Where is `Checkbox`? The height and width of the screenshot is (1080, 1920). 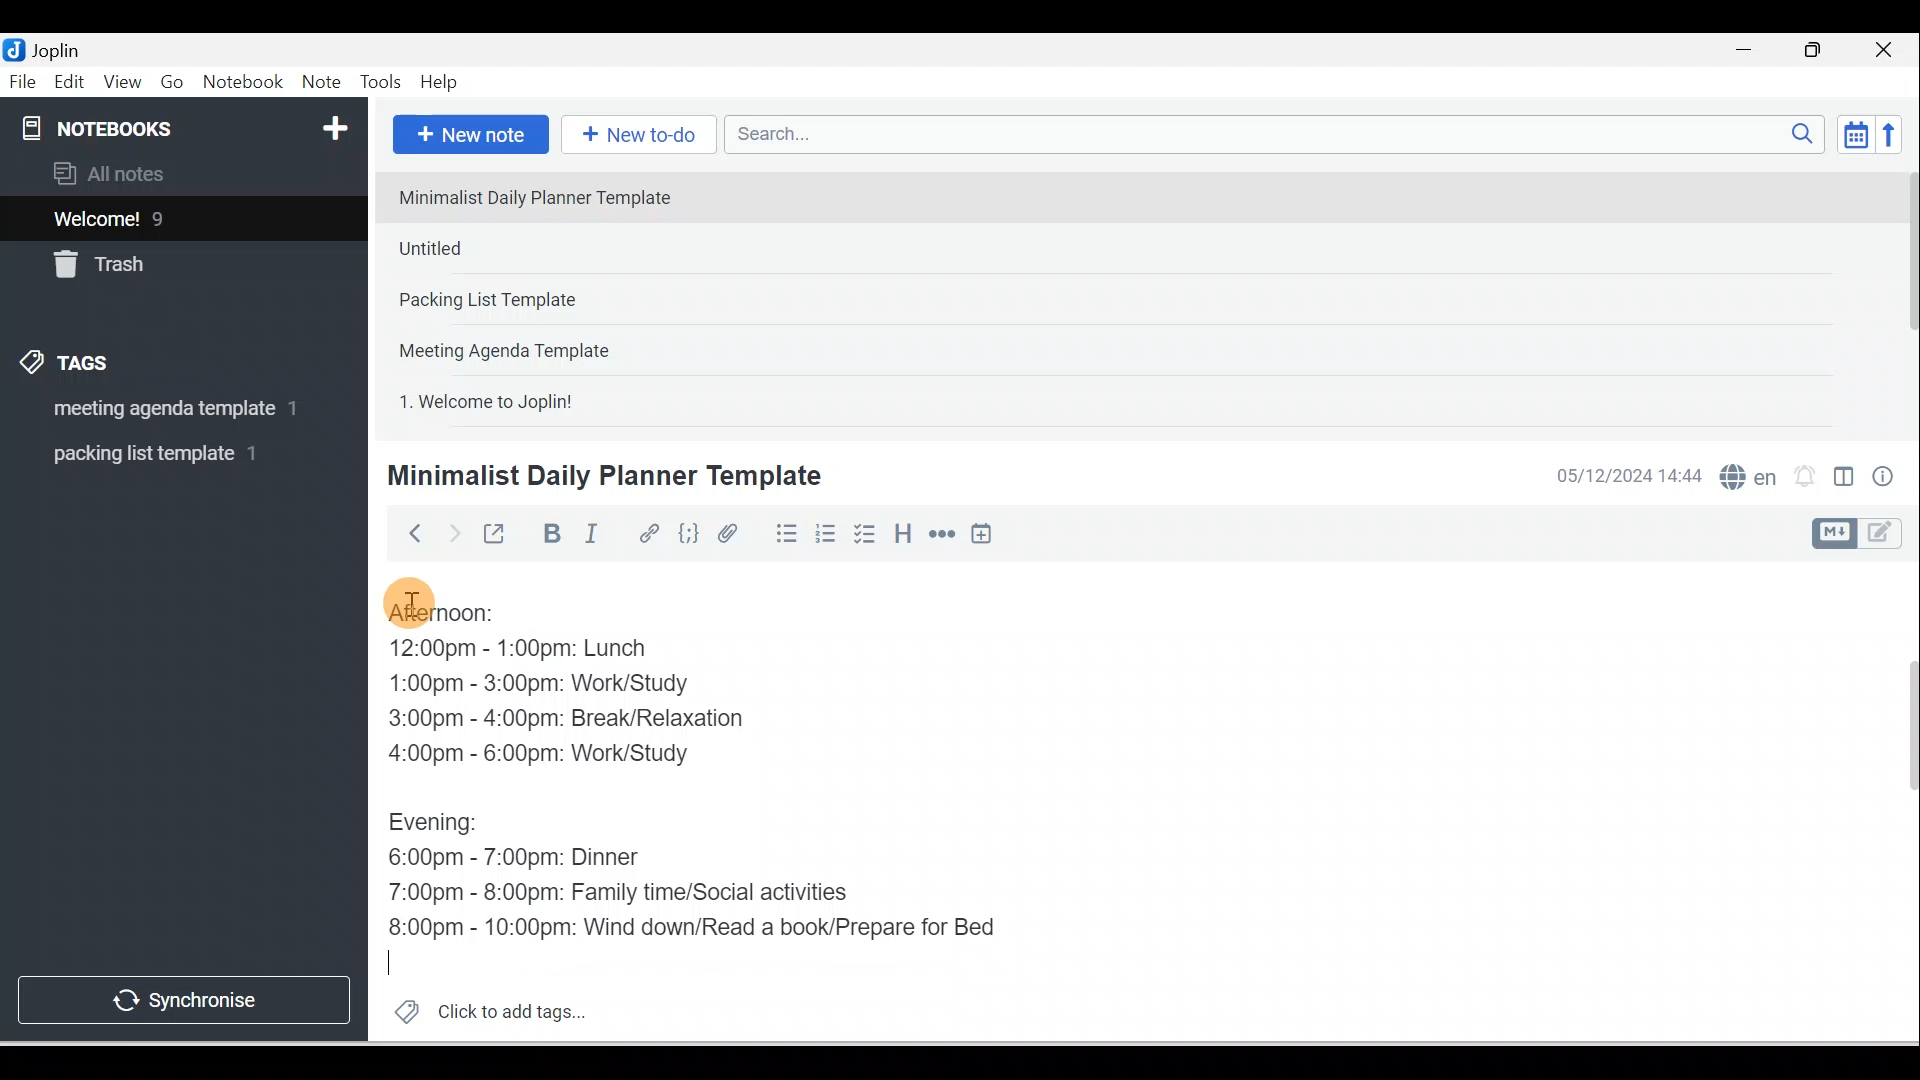
Checkbox is located at coordinates (863, 534).